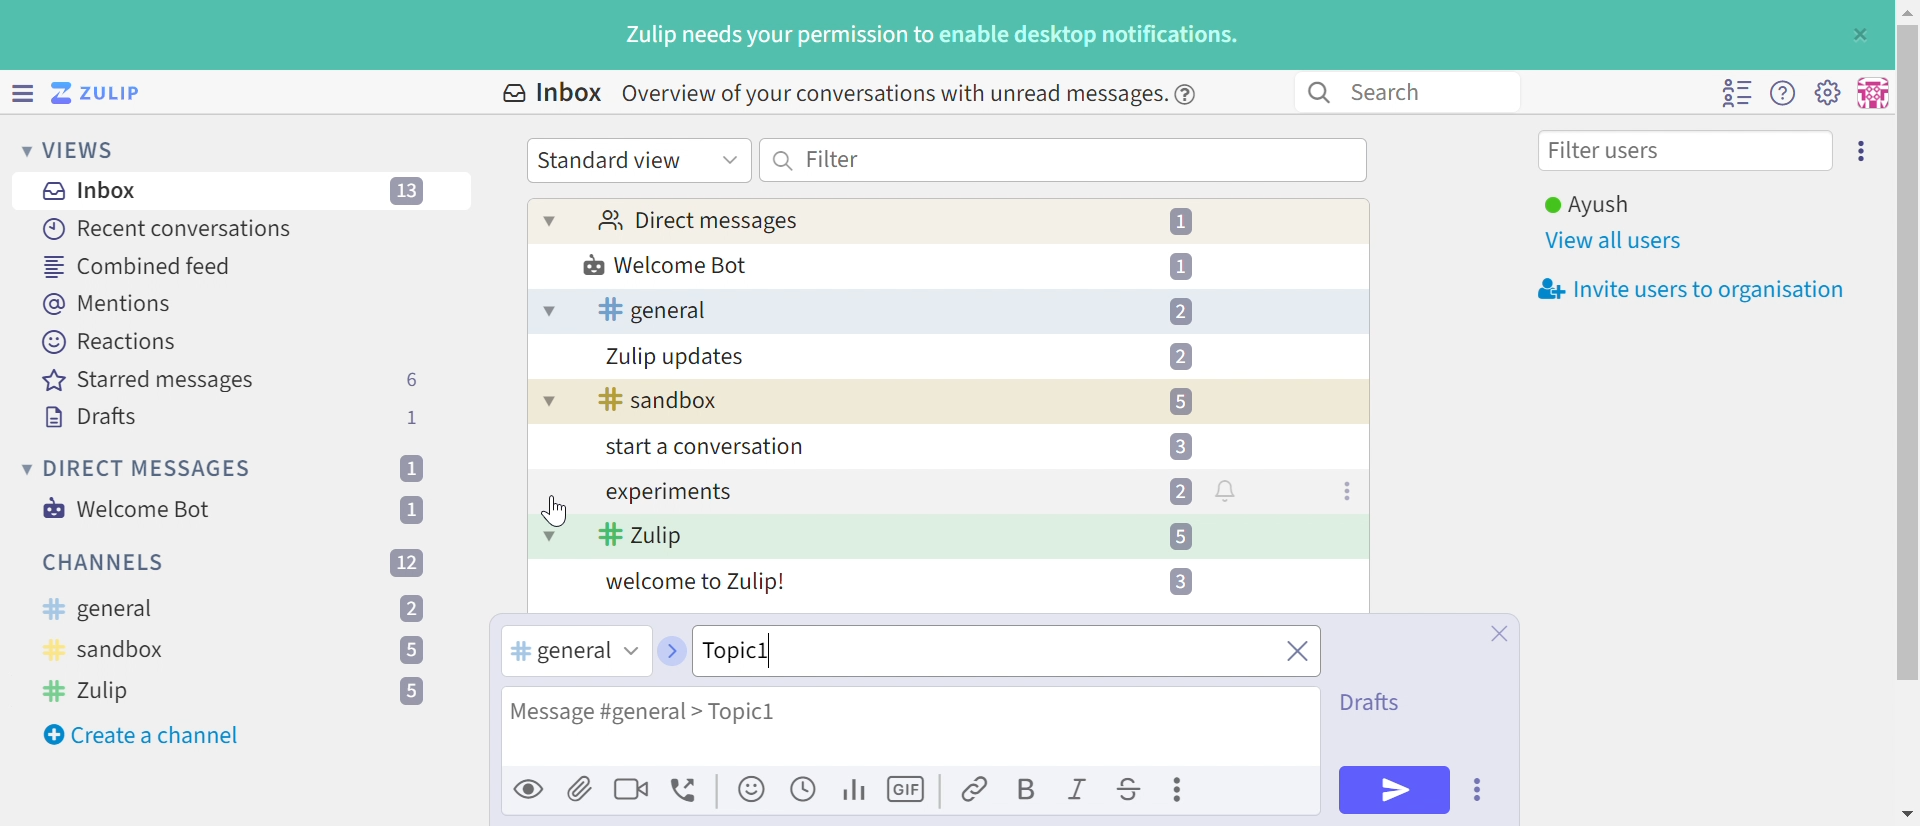 The height and width of the screenshot is (826, 1920). I want to click on Zulip needs your permission to enable desktop notifications., so click(933, 37).